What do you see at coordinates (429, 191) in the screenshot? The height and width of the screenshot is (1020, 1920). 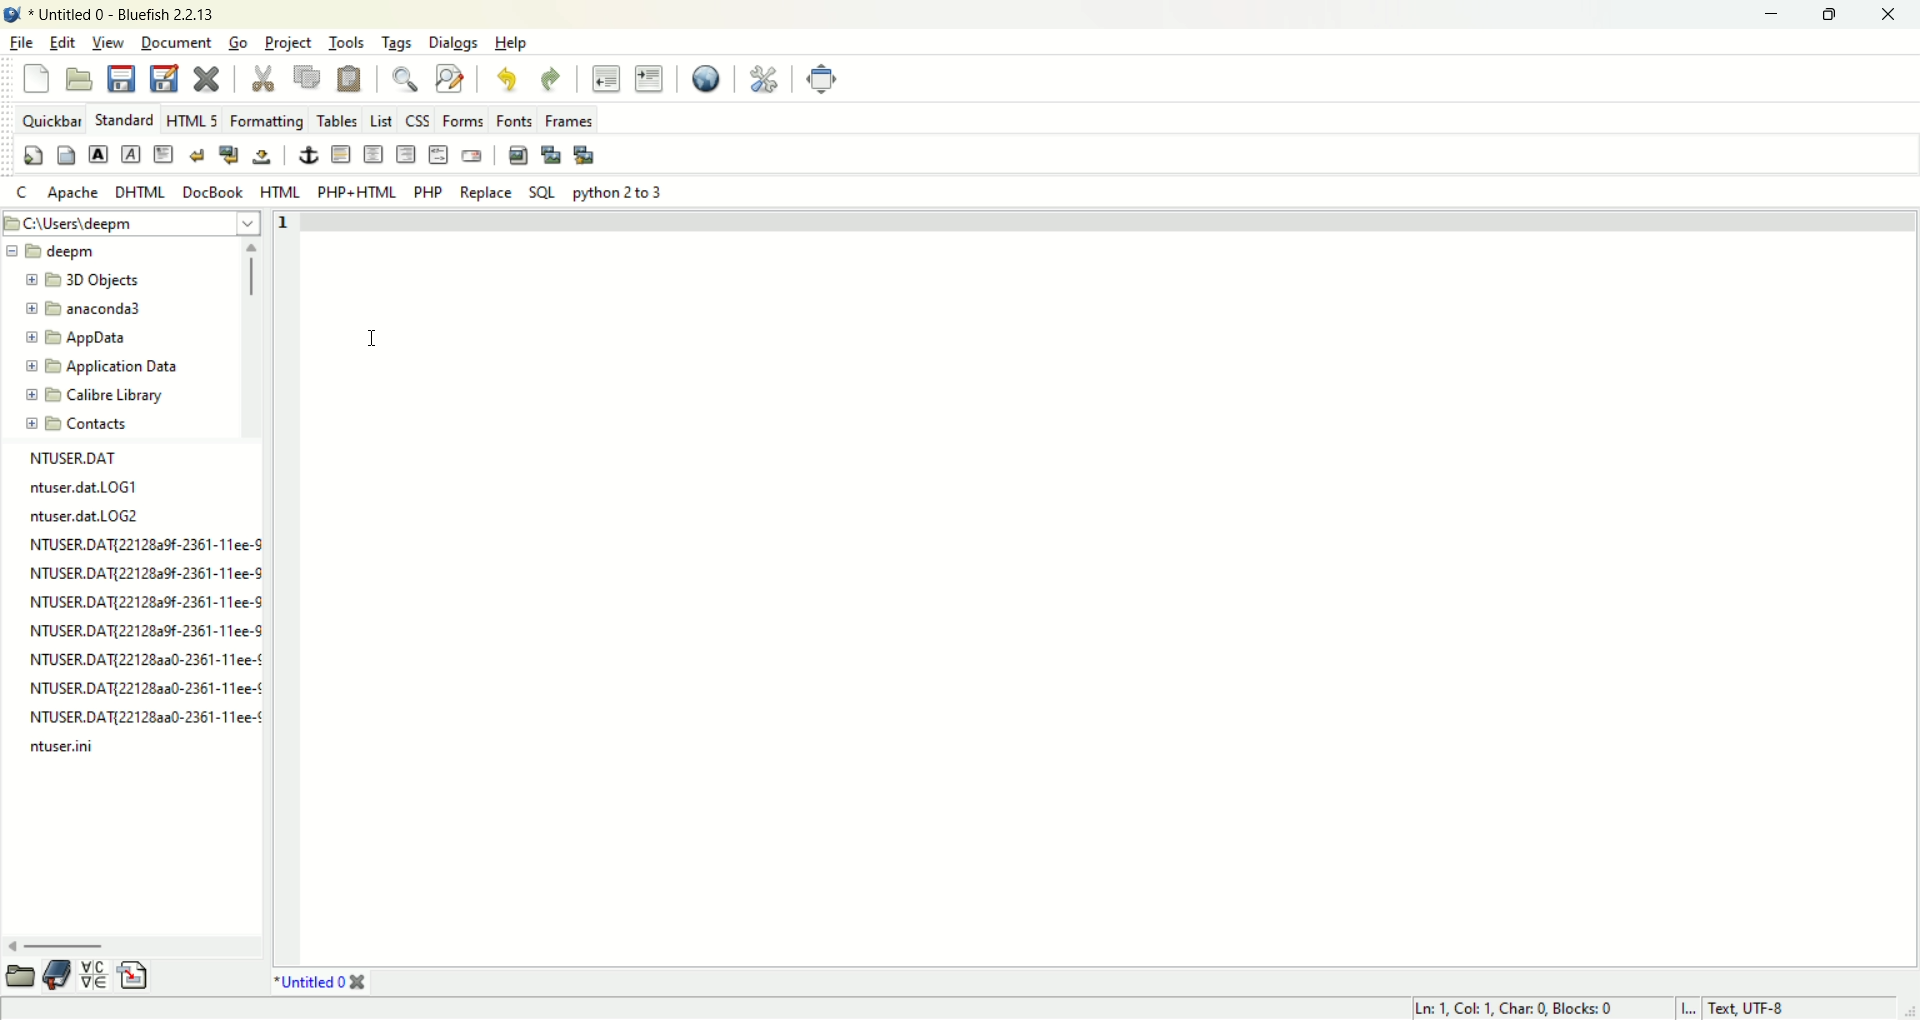 I see `PHP` at bounding box center [429, 191].